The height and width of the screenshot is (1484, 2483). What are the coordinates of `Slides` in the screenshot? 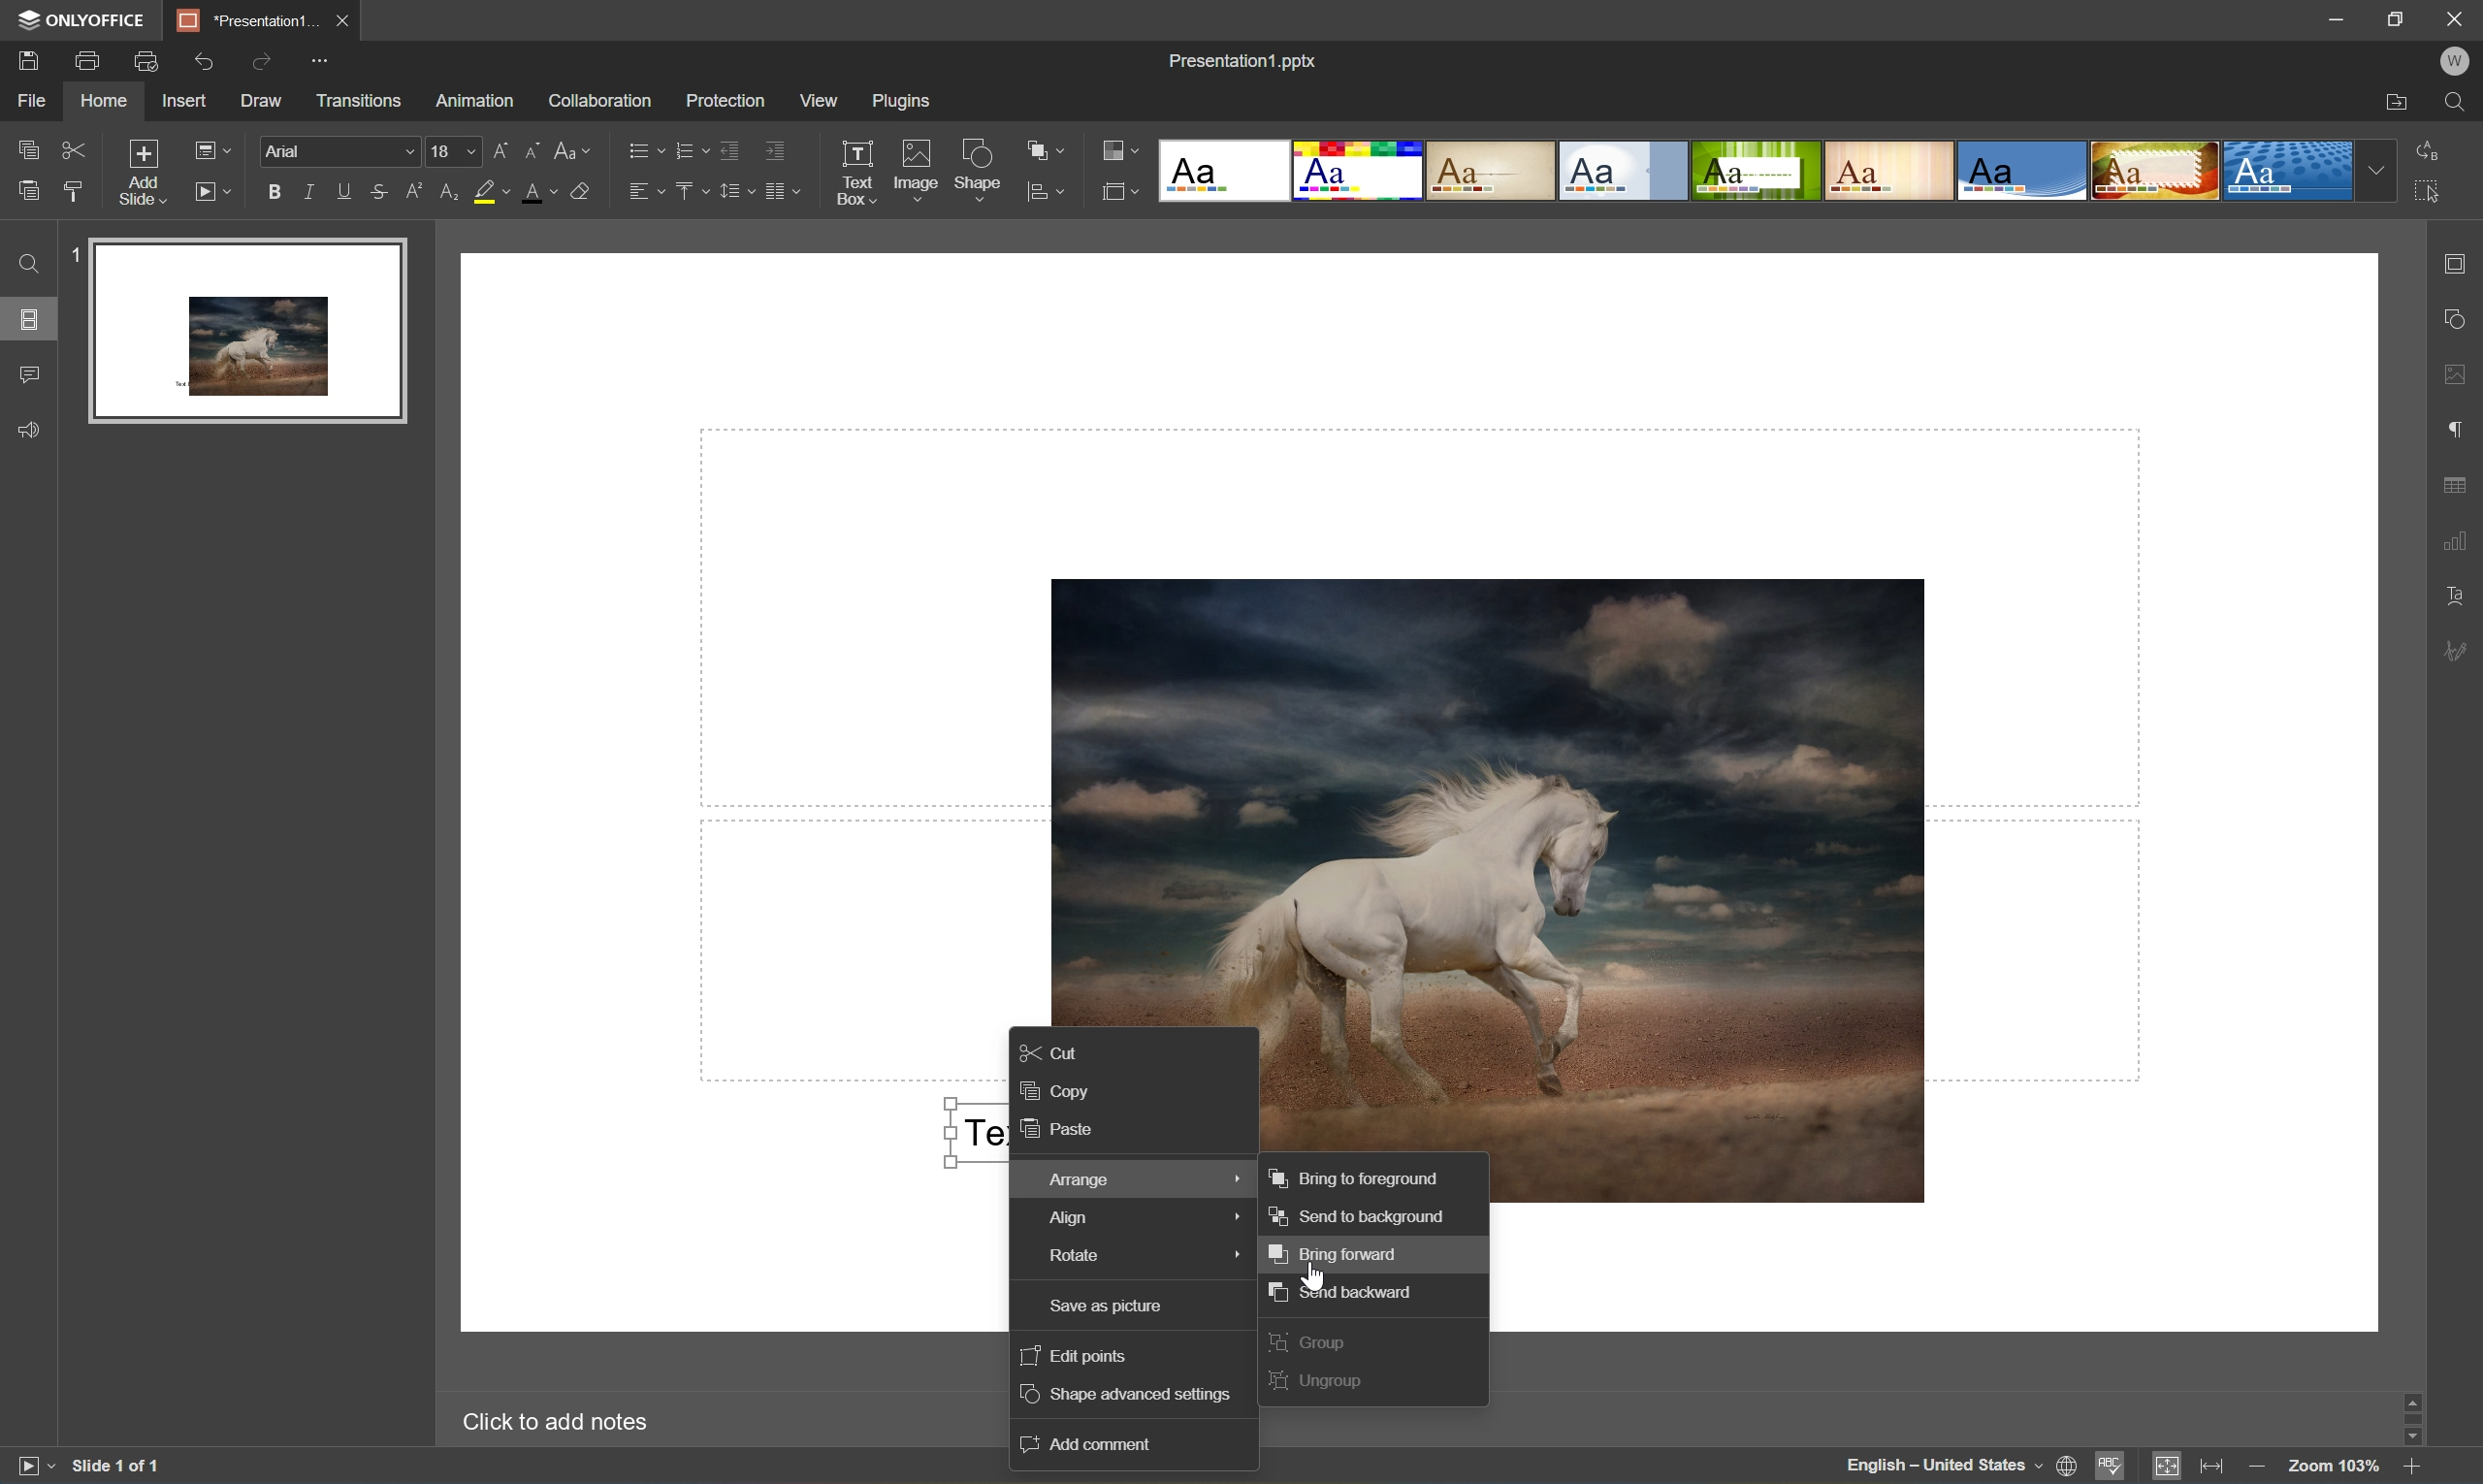 It's located at (27, 319).